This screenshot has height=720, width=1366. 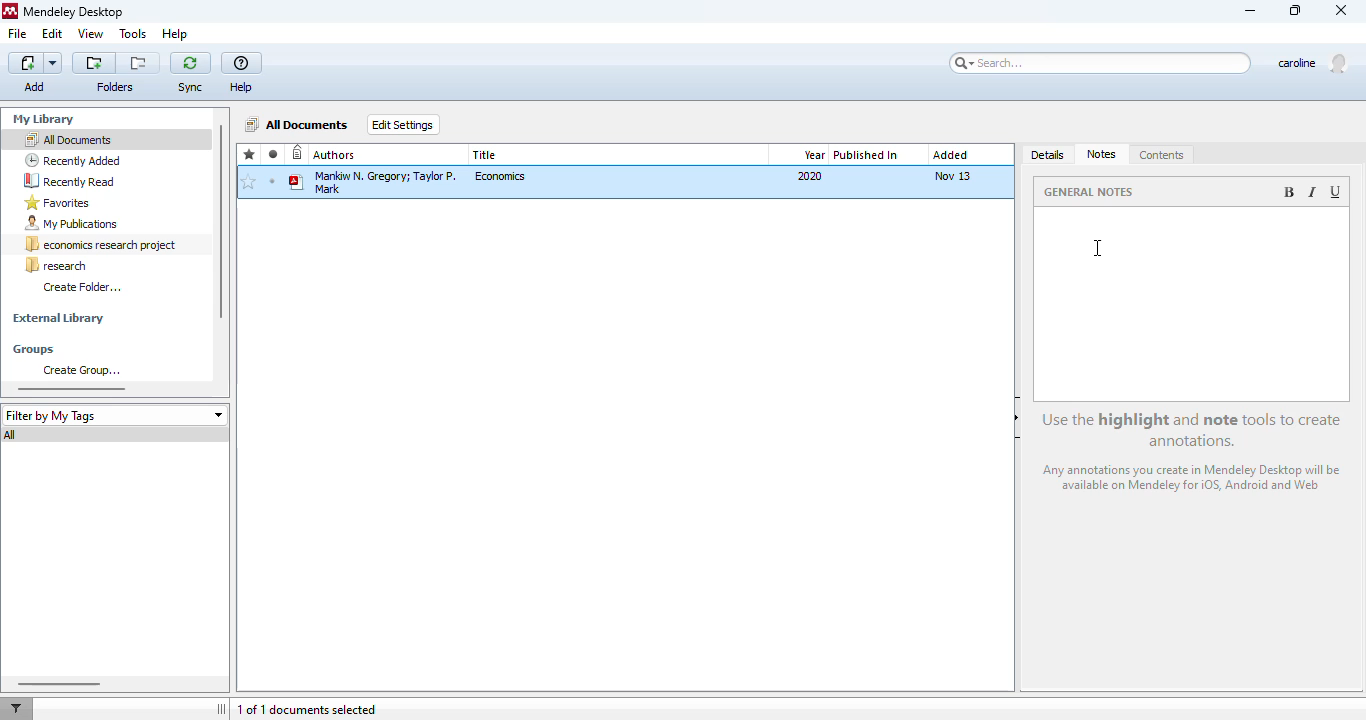 What do you see at coordinates (242, 64) in the screenshot?
I see `help` at bounding box center [242, 64].